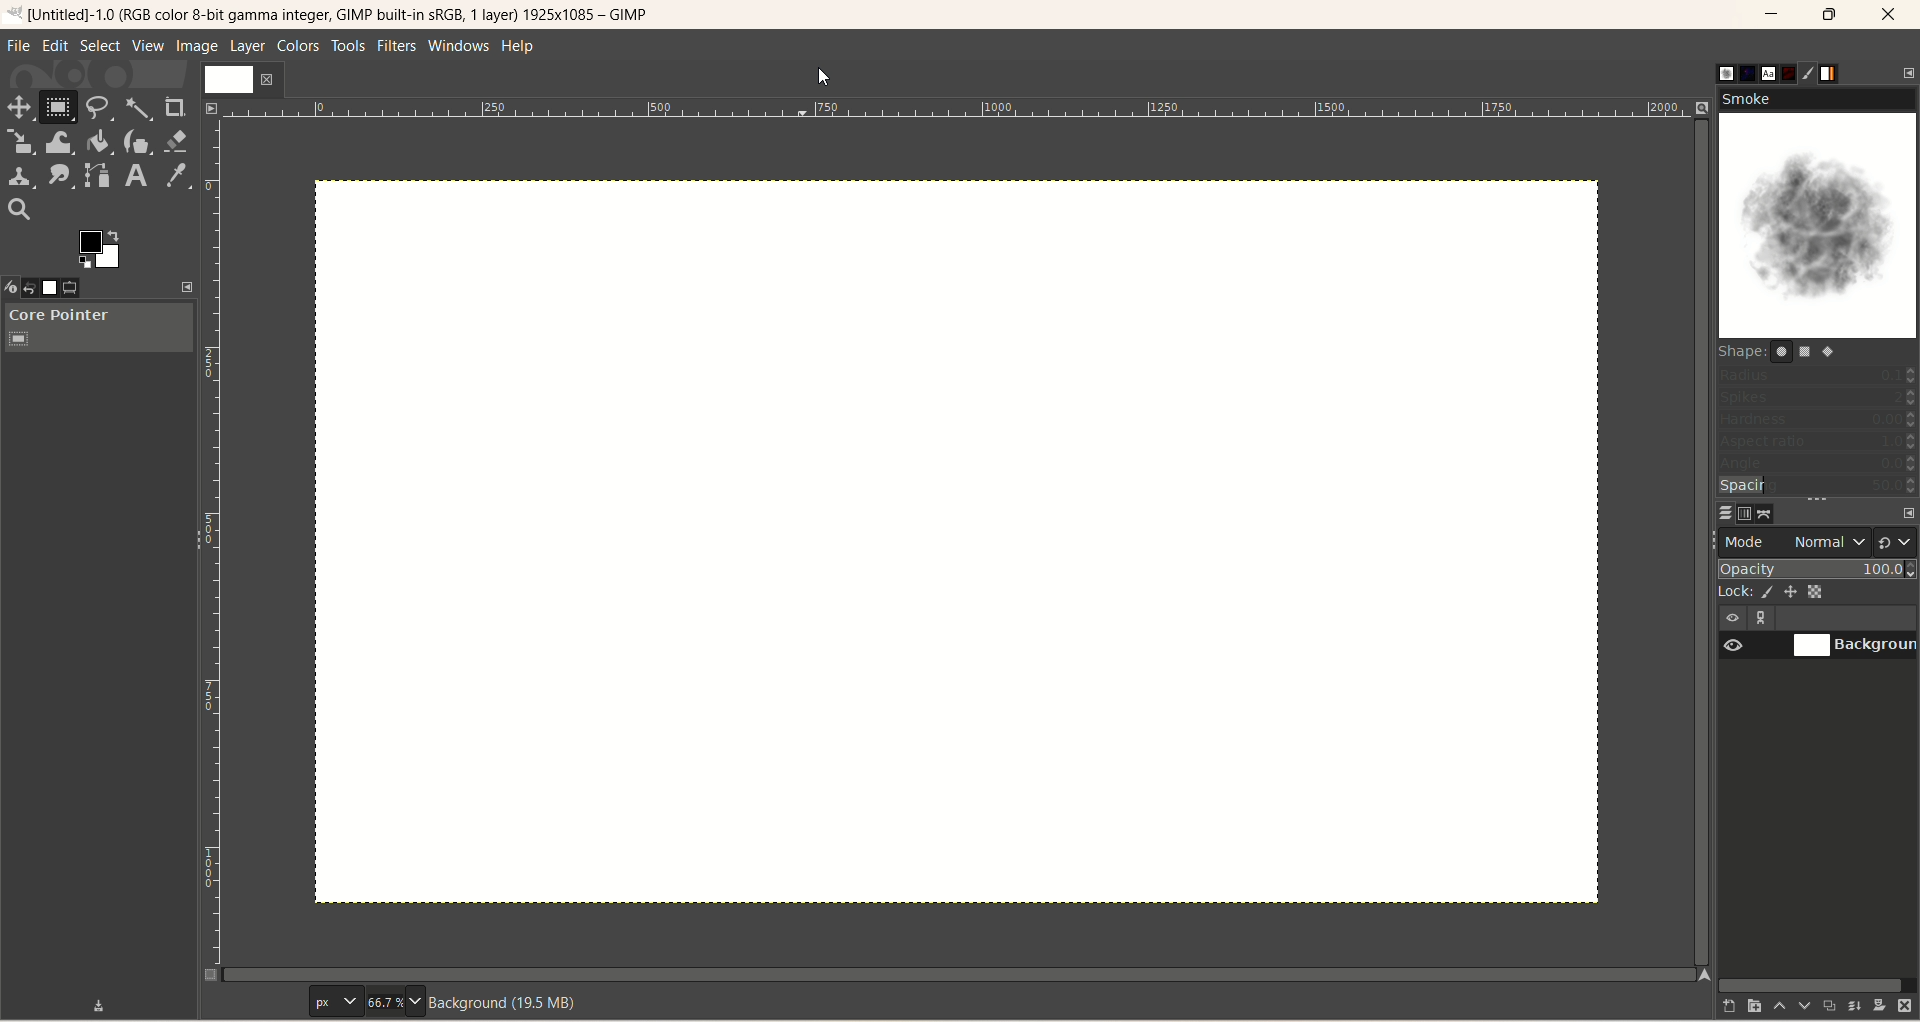 The image size is (1920, 1022). What do you see at coordinates (1756, 619) in the screenshot?
I see `link layer` at bounding box center [1756, 619].